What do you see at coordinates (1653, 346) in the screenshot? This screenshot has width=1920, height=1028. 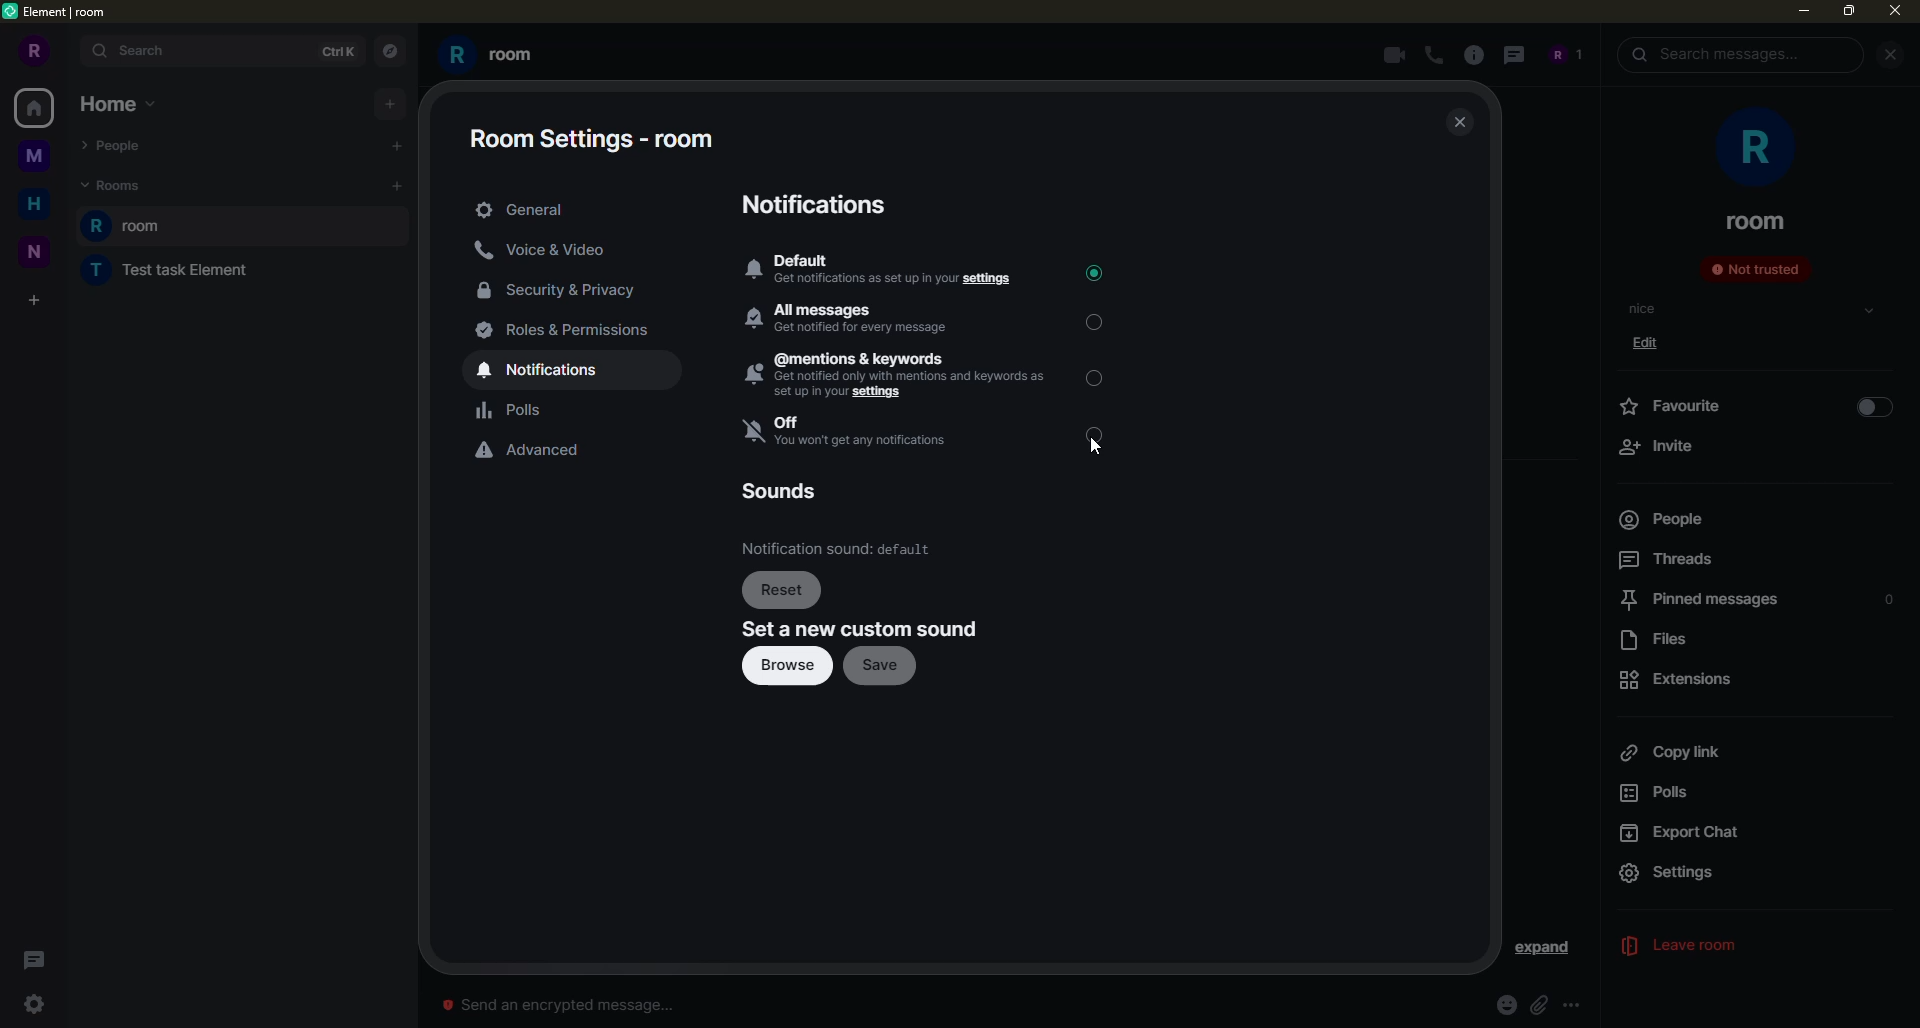 I see `edit` at bounding box center [1653, 346].